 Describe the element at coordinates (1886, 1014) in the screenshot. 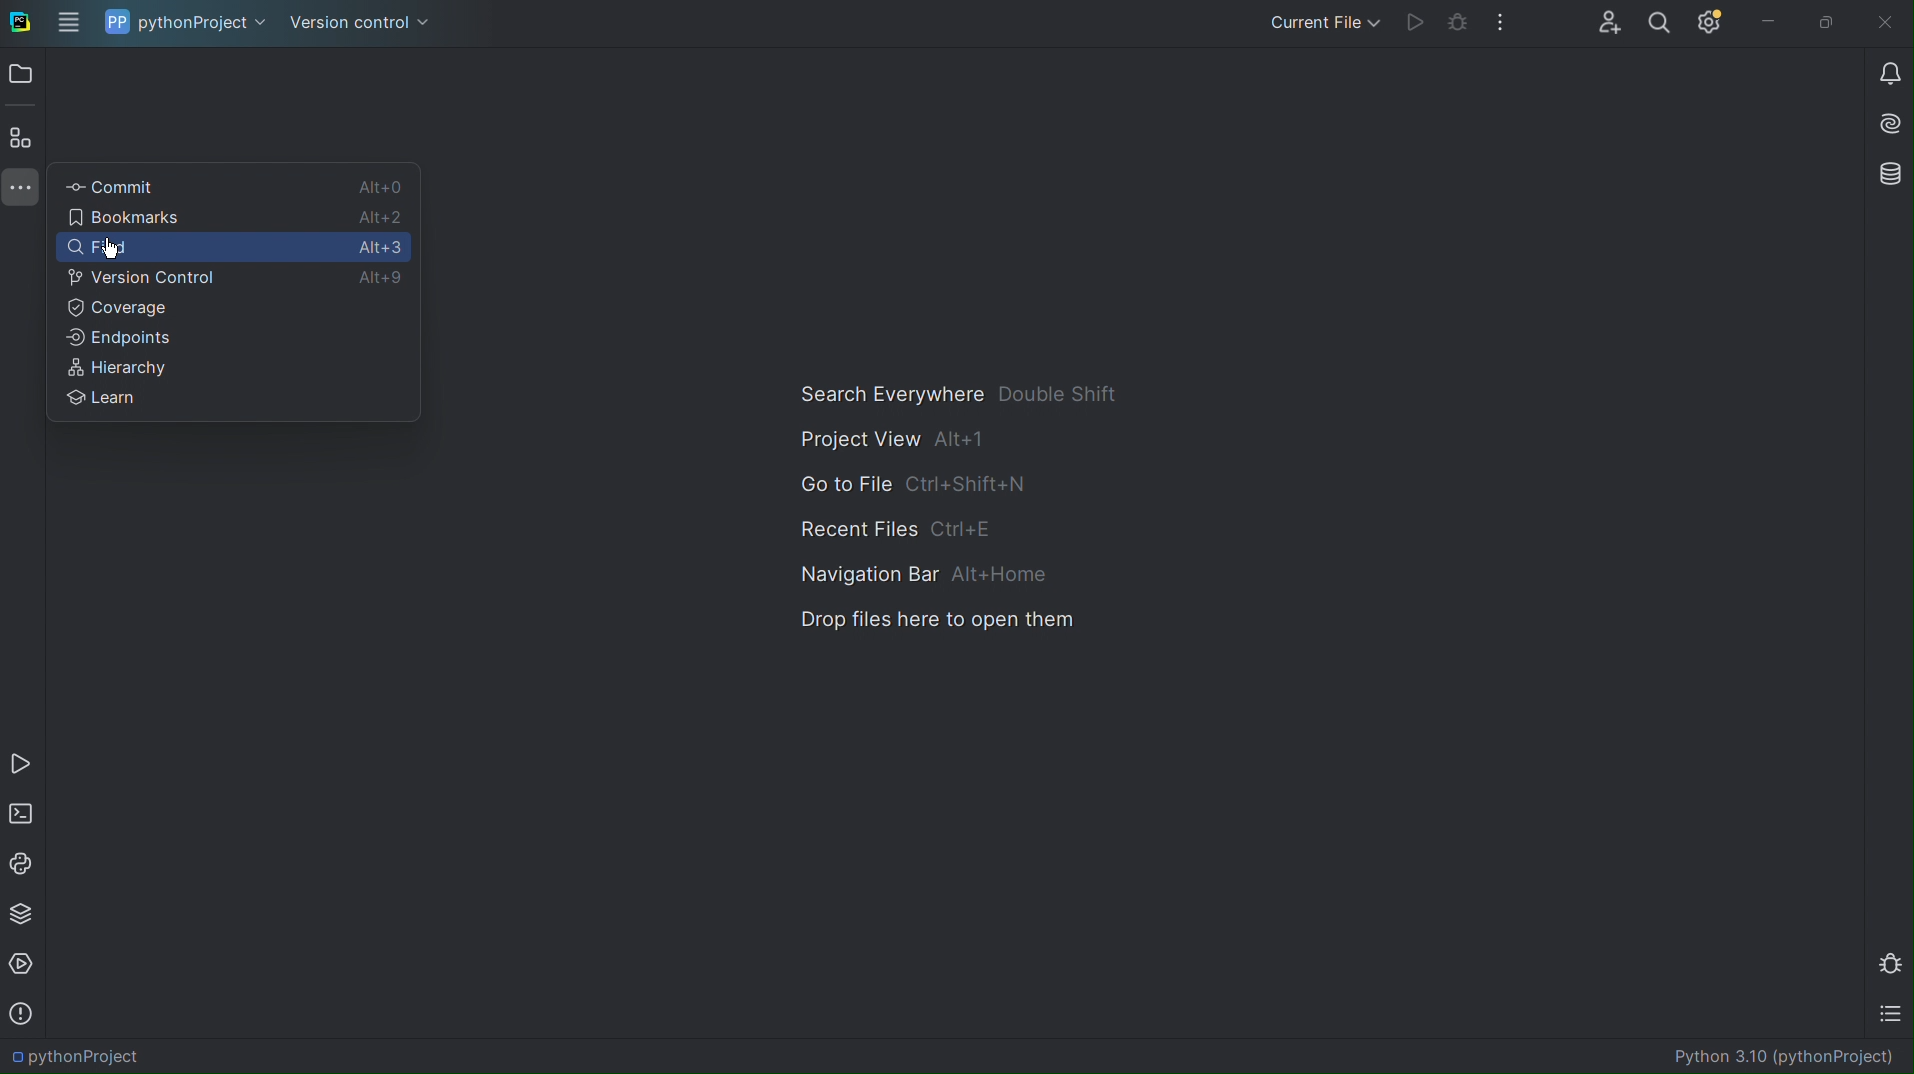

I see `TODO` at that location.